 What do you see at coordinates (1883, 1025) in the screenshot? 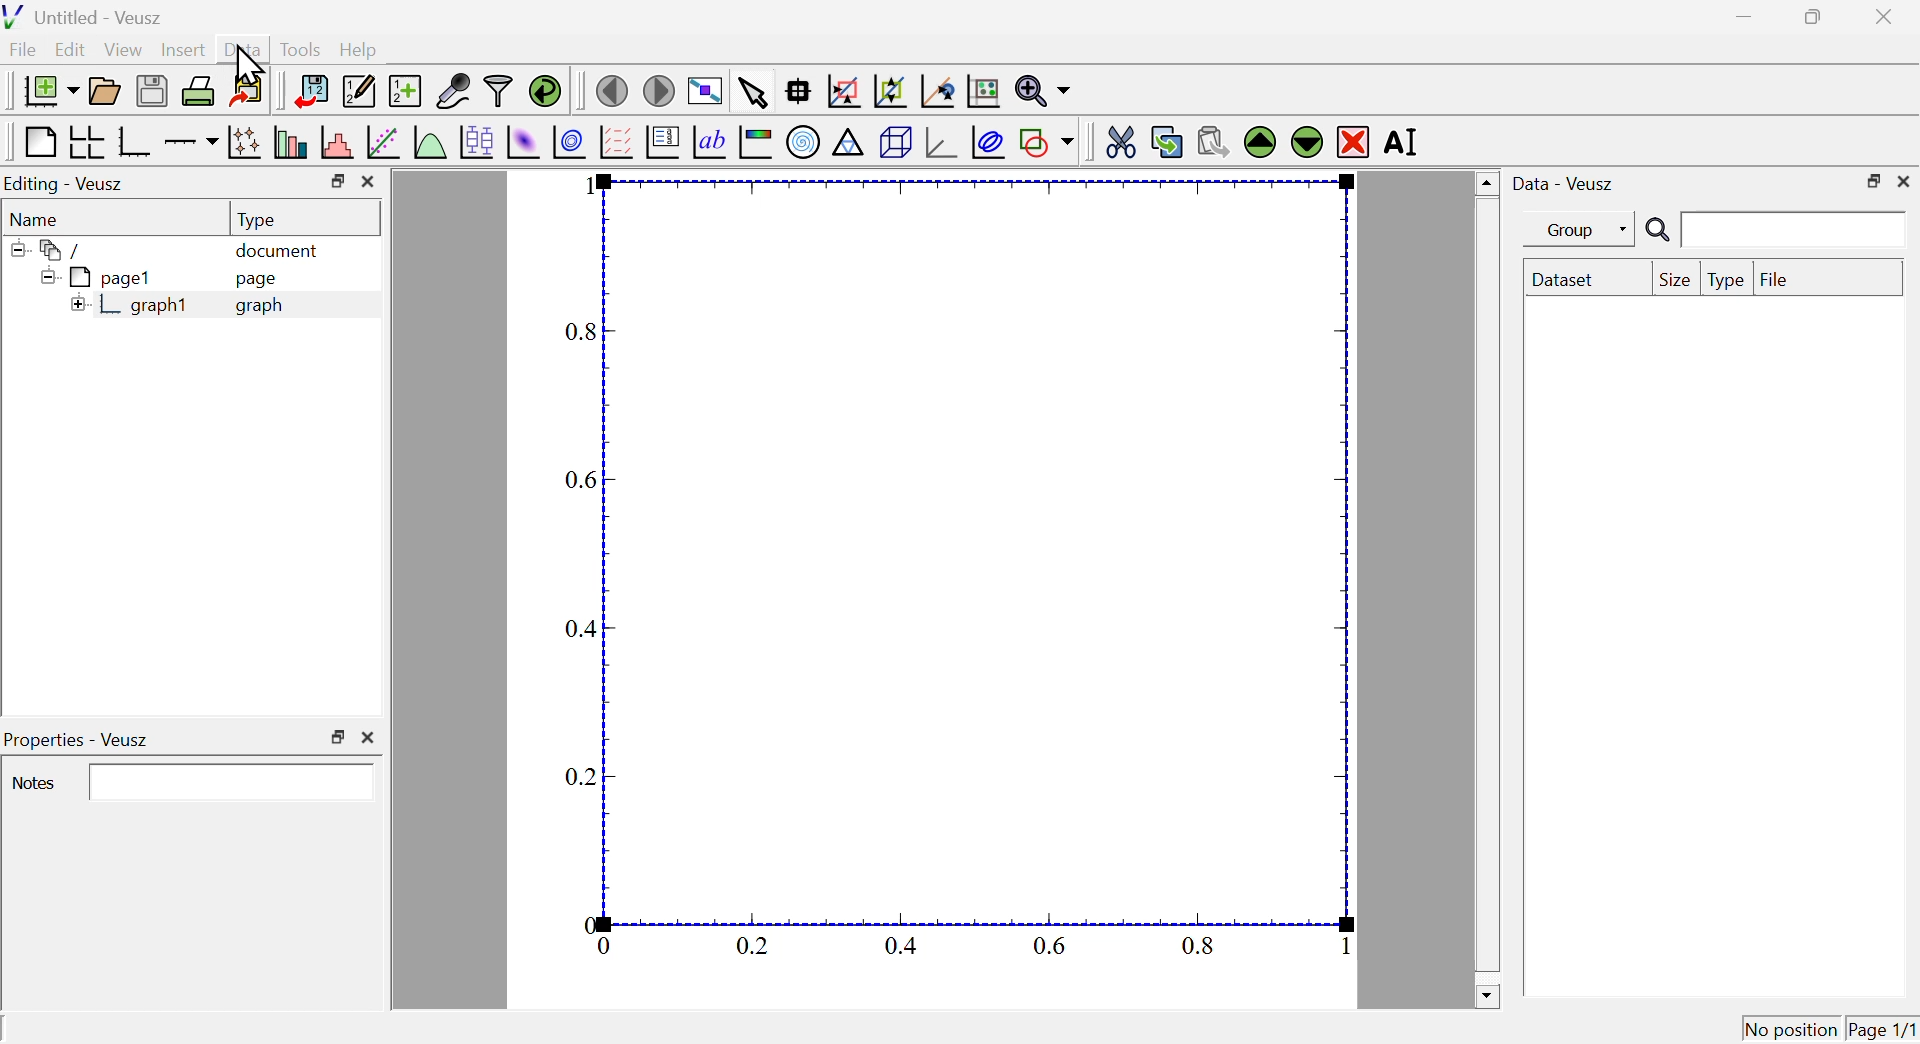
I see `page1/1` at bounding box center [1883, 1025].